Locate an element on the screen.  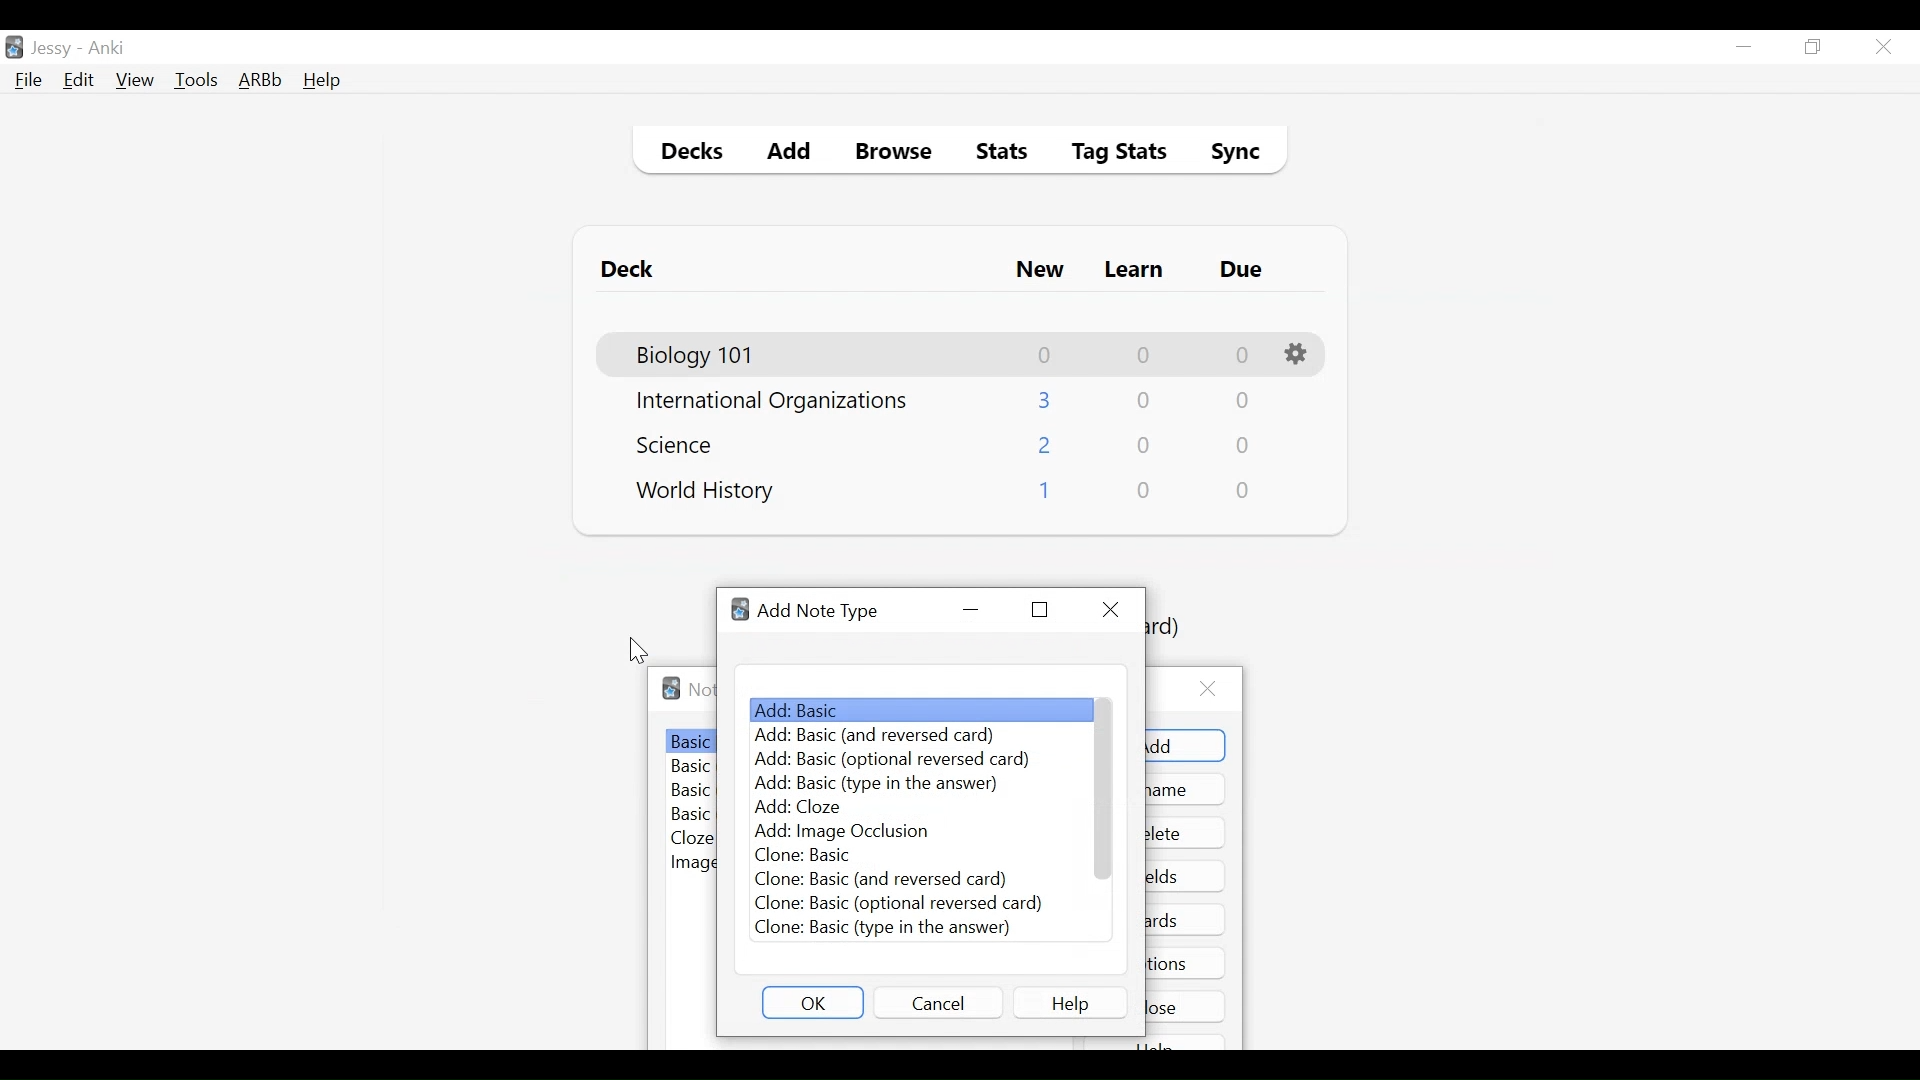
OK is located at coordinates (813, 1002).